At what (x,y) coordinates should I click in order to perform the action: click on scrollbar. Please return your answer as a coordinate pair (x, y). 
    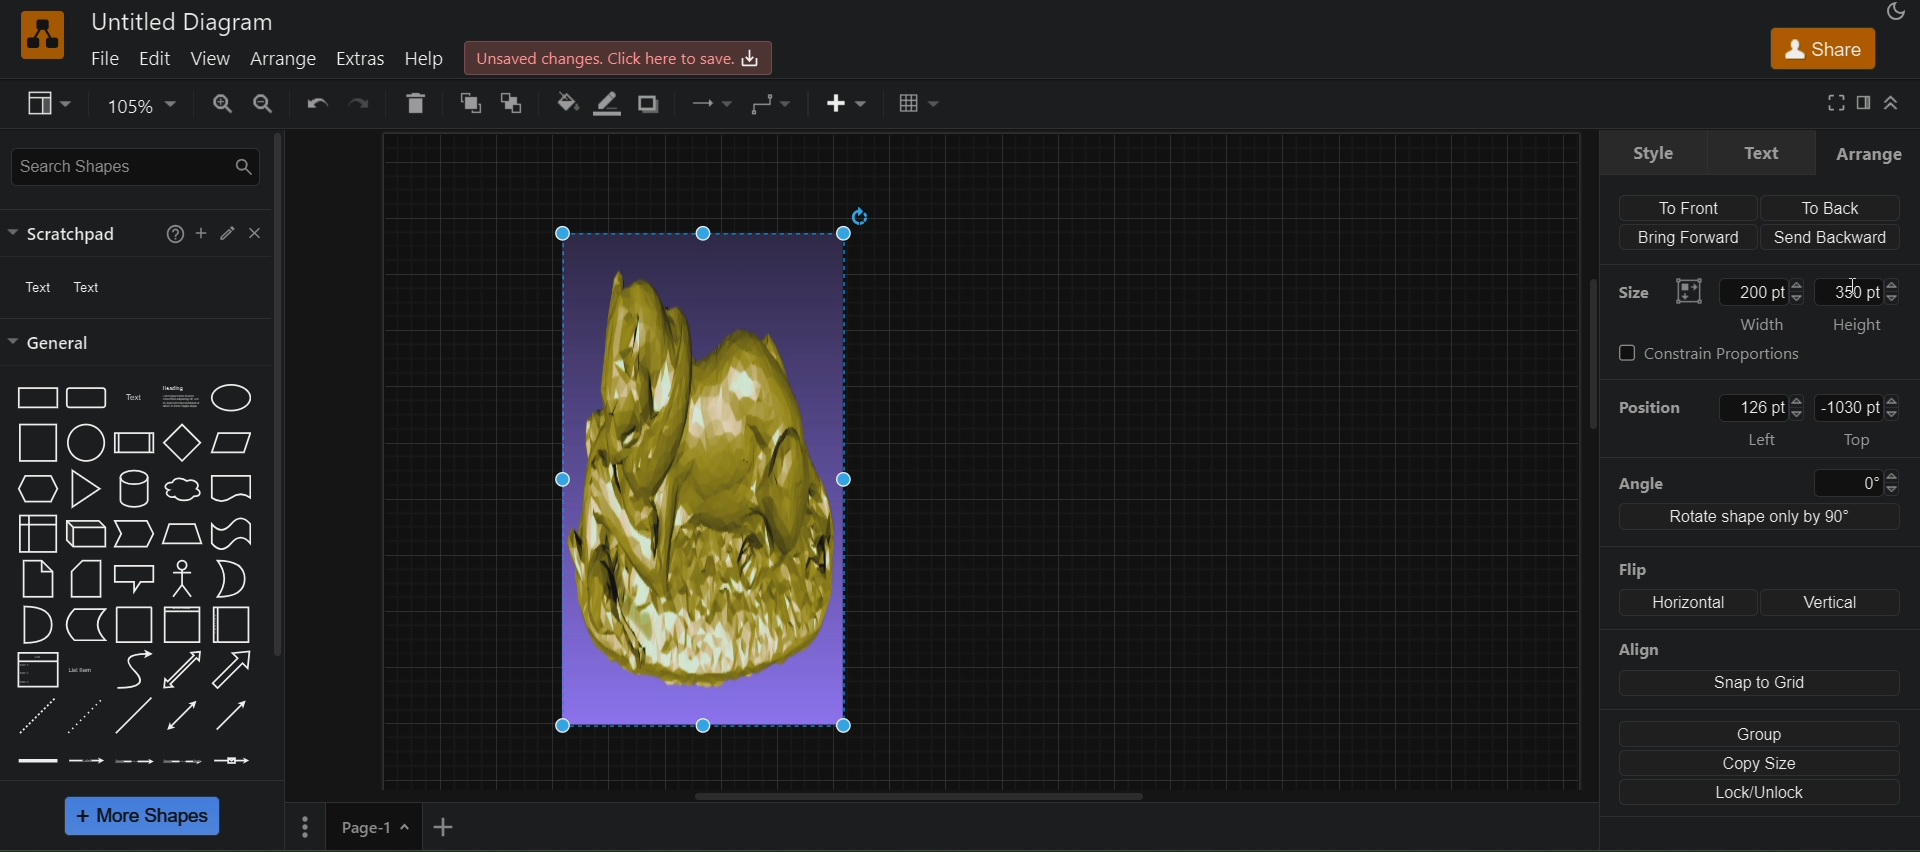
    Looking at the image, I should click on (280, 397).